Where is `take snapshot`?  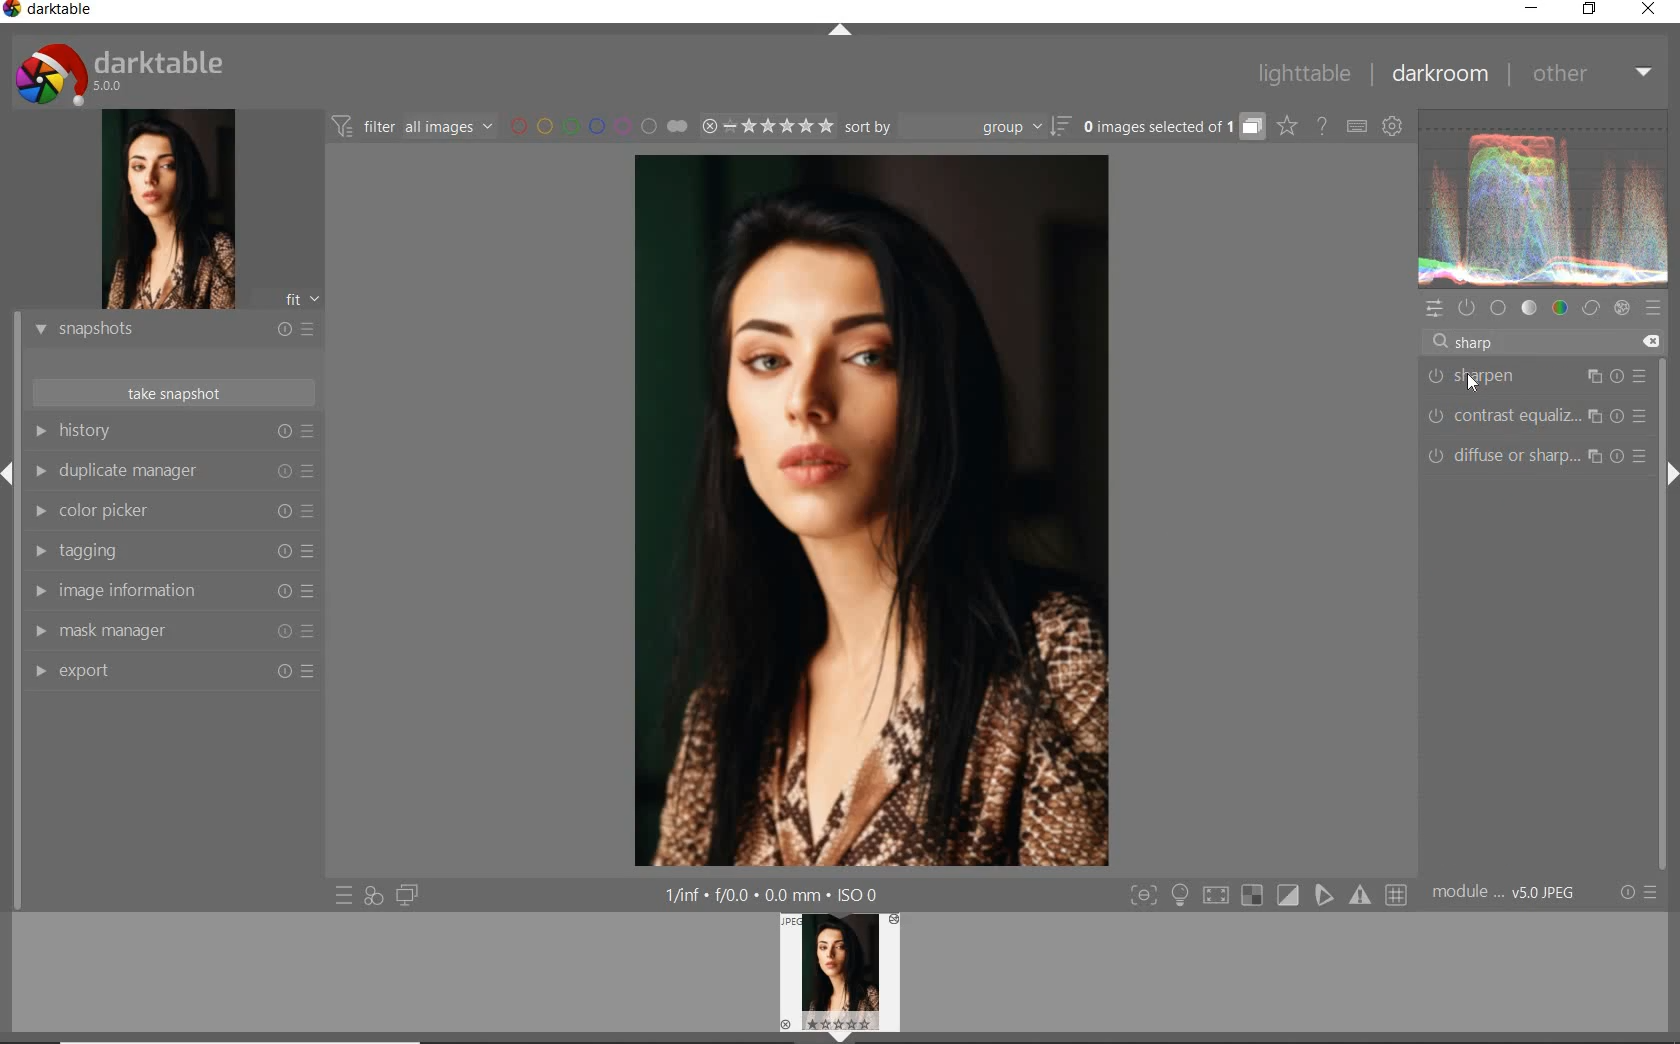 take snapshot is located at coordinates (172, 394).